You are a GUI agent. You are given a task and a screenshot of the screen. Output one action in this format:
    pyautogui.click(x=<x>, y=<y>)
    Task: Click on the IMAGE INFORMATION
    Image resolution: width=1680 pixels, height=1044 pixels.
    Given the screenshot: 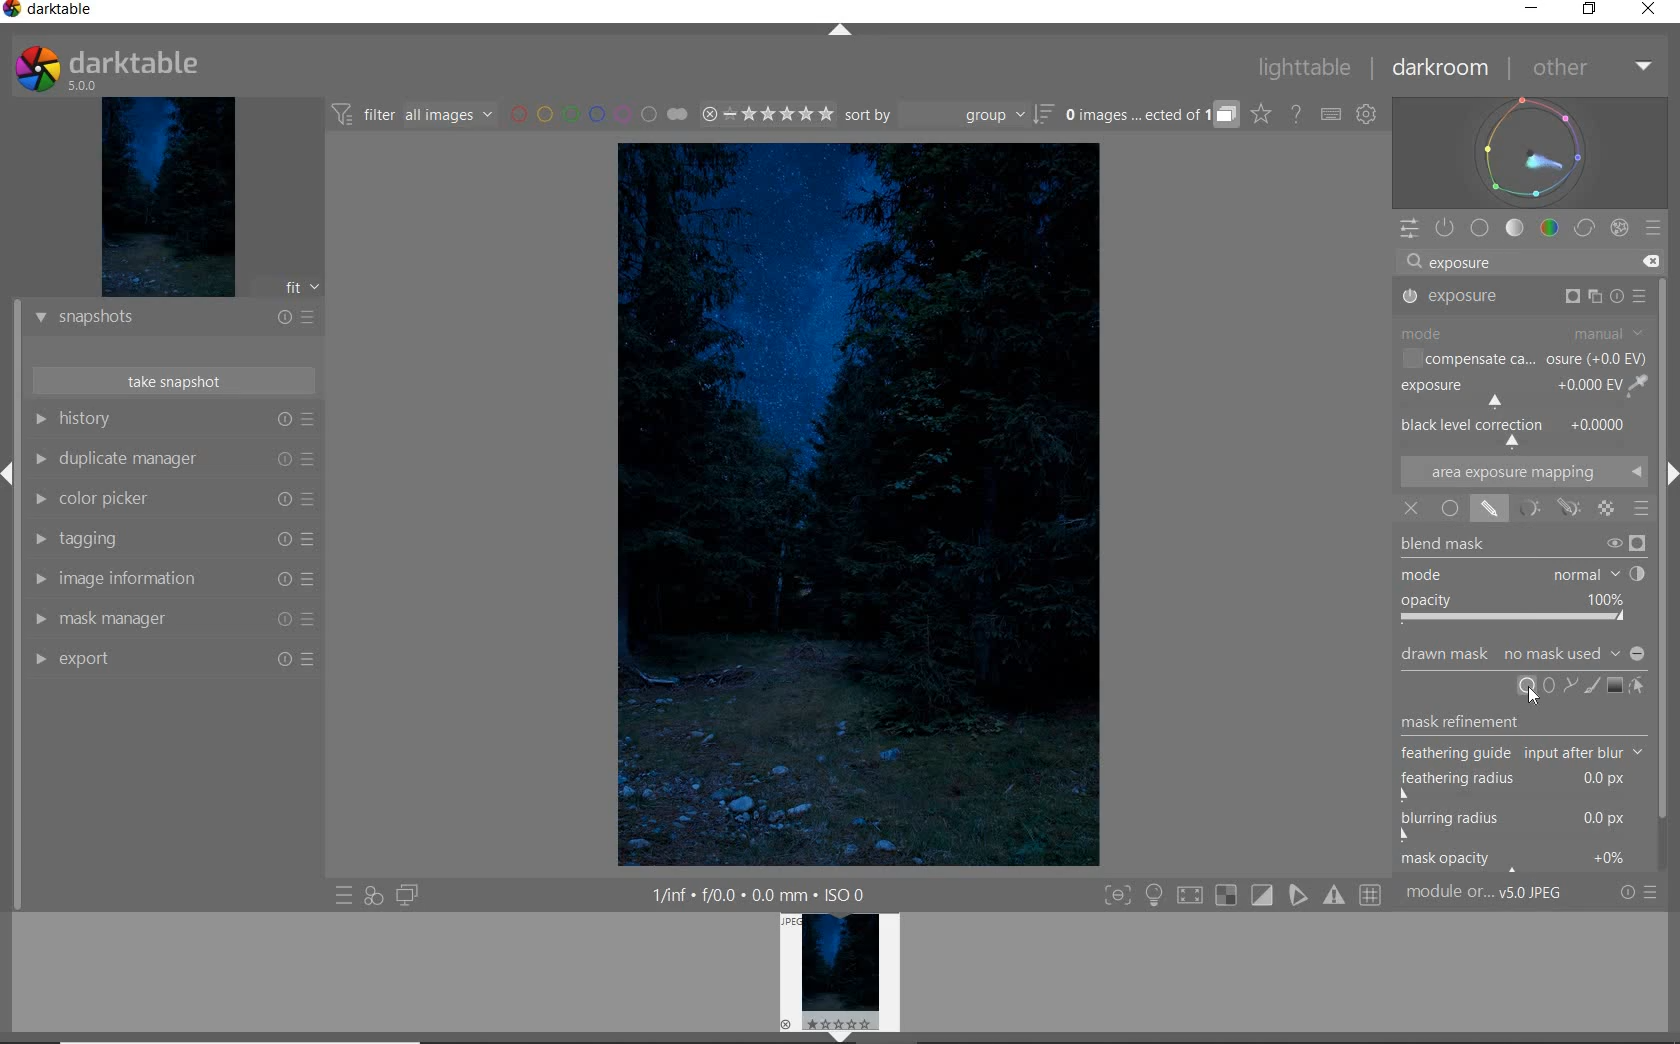 What is the action you would take?
    pyautogui.click(x=170, y=580)
    